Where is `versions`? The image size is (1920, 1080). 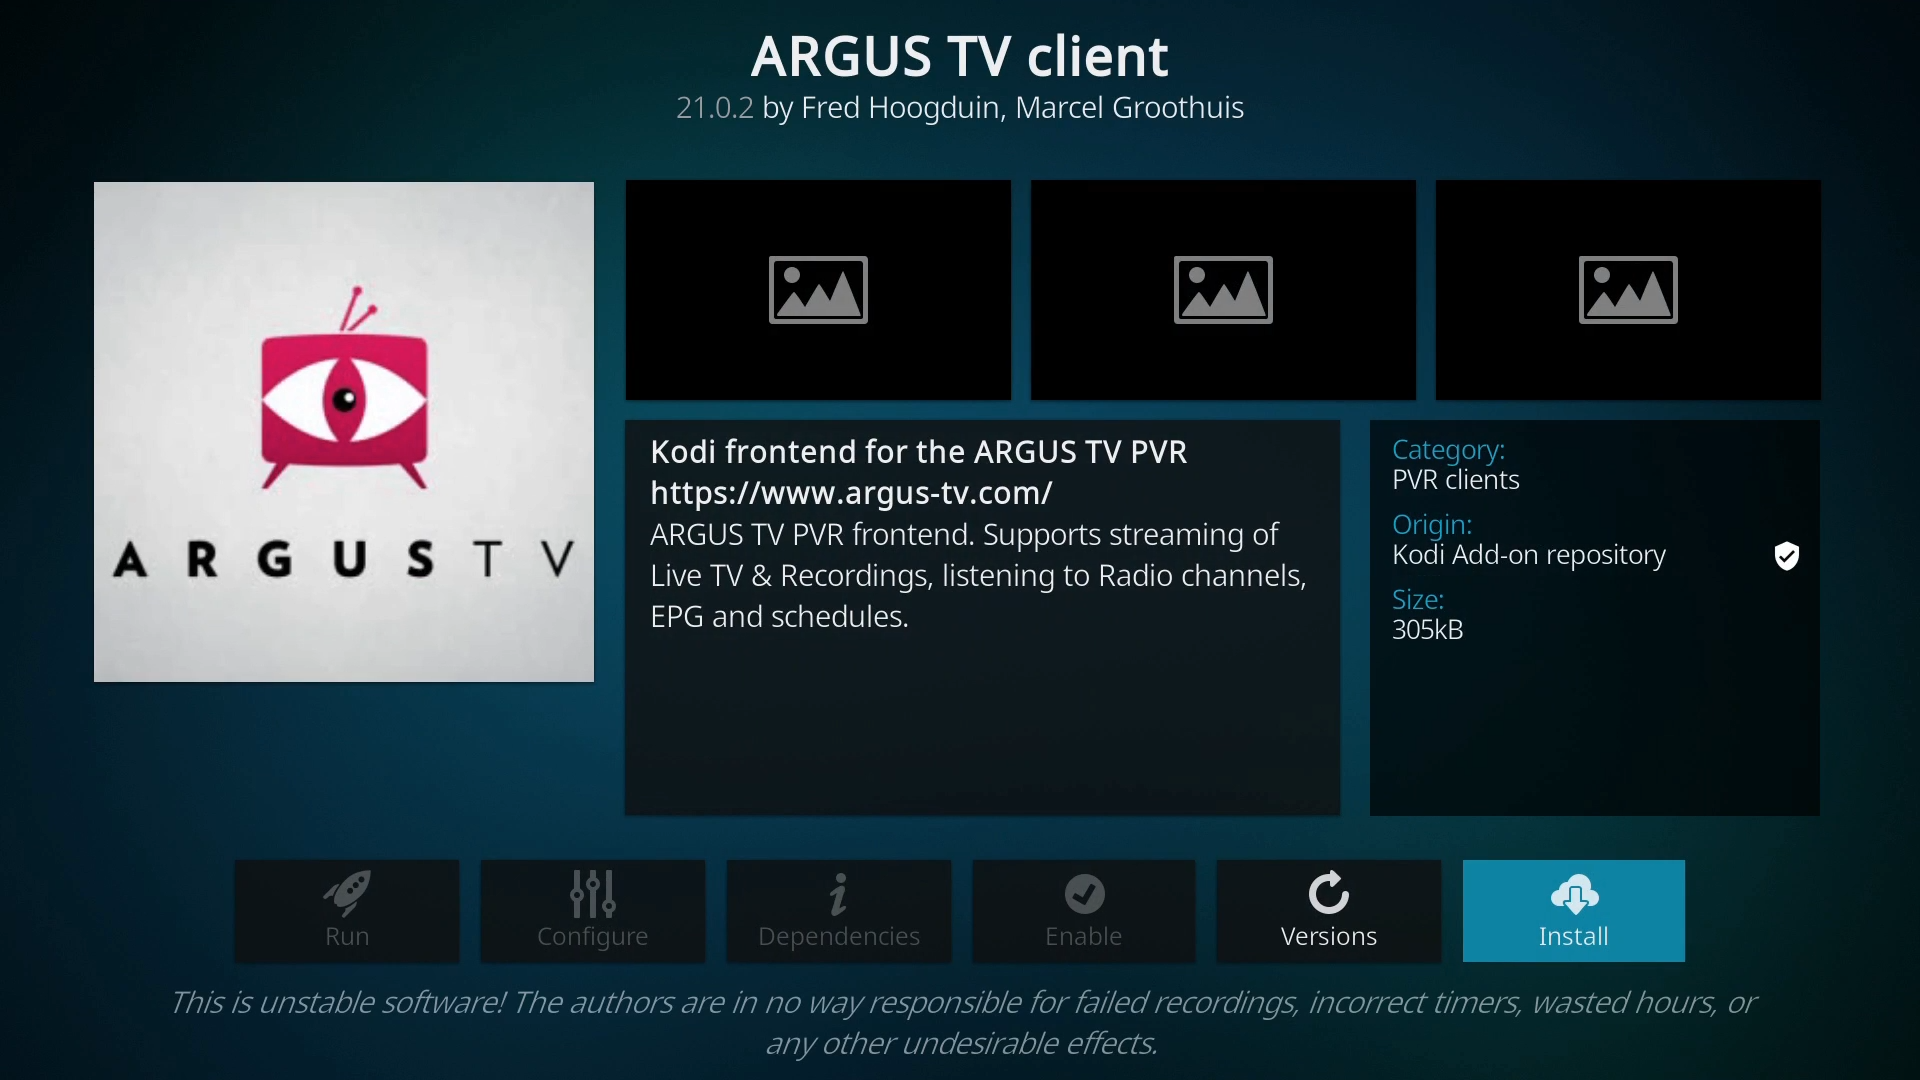
versions is located at coordinates (1330, 908).